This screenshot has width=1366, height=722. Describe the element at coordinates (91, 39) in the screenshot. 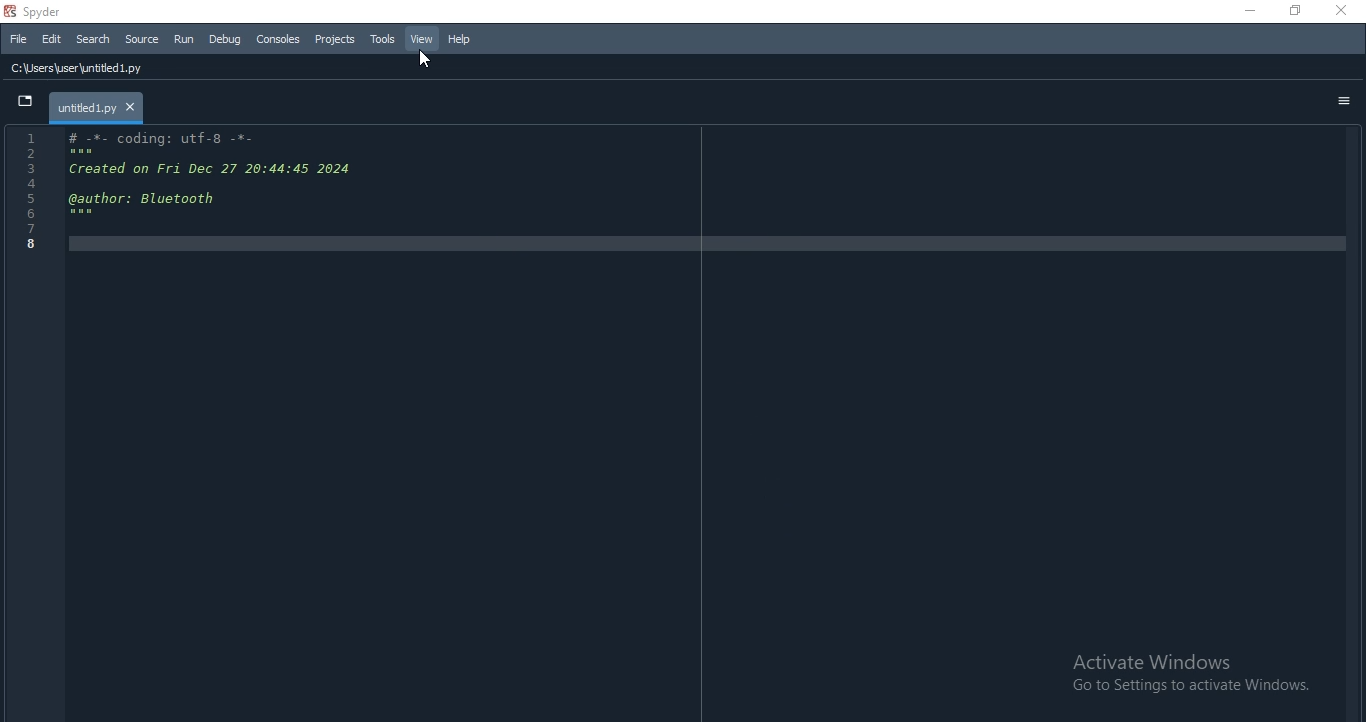

I see `Search` at that location.